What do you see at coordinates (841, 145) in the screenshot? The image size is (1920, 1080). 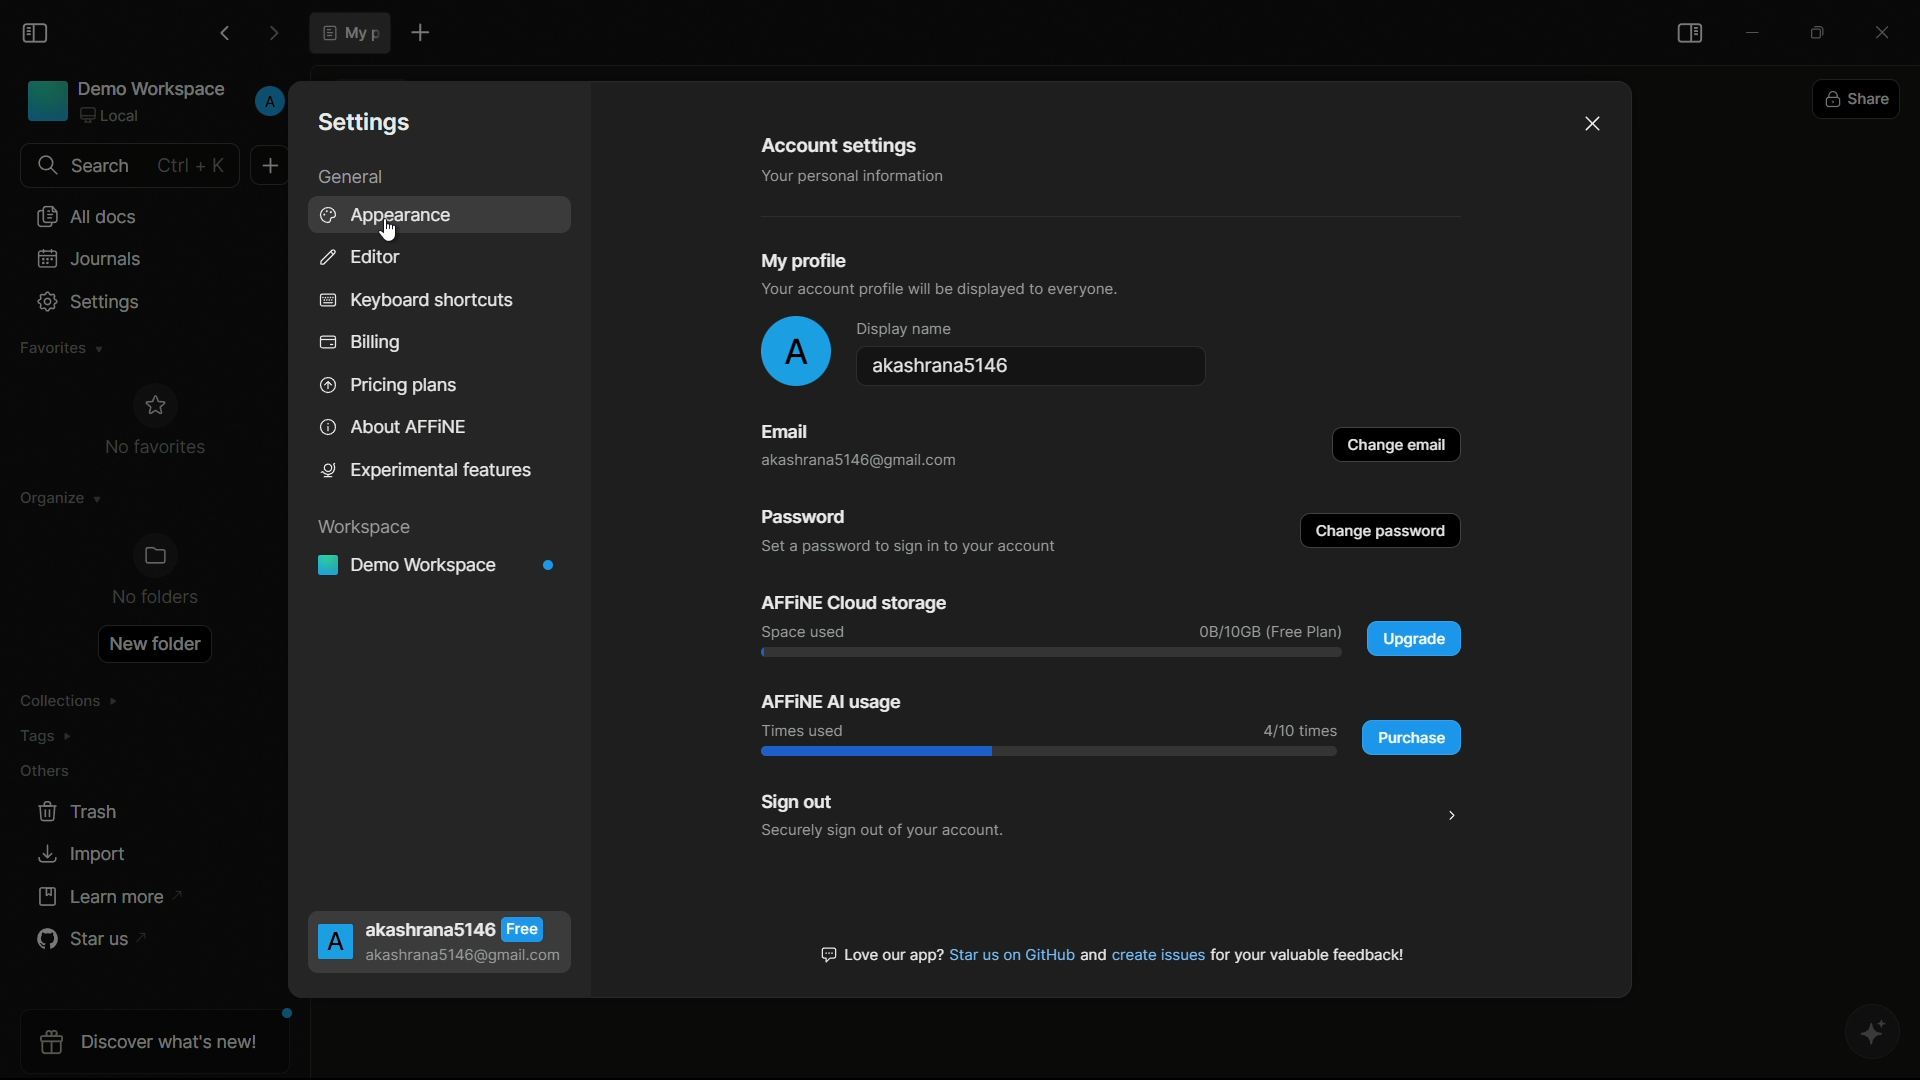 I see `account settings` at bounding box center [841, 145].